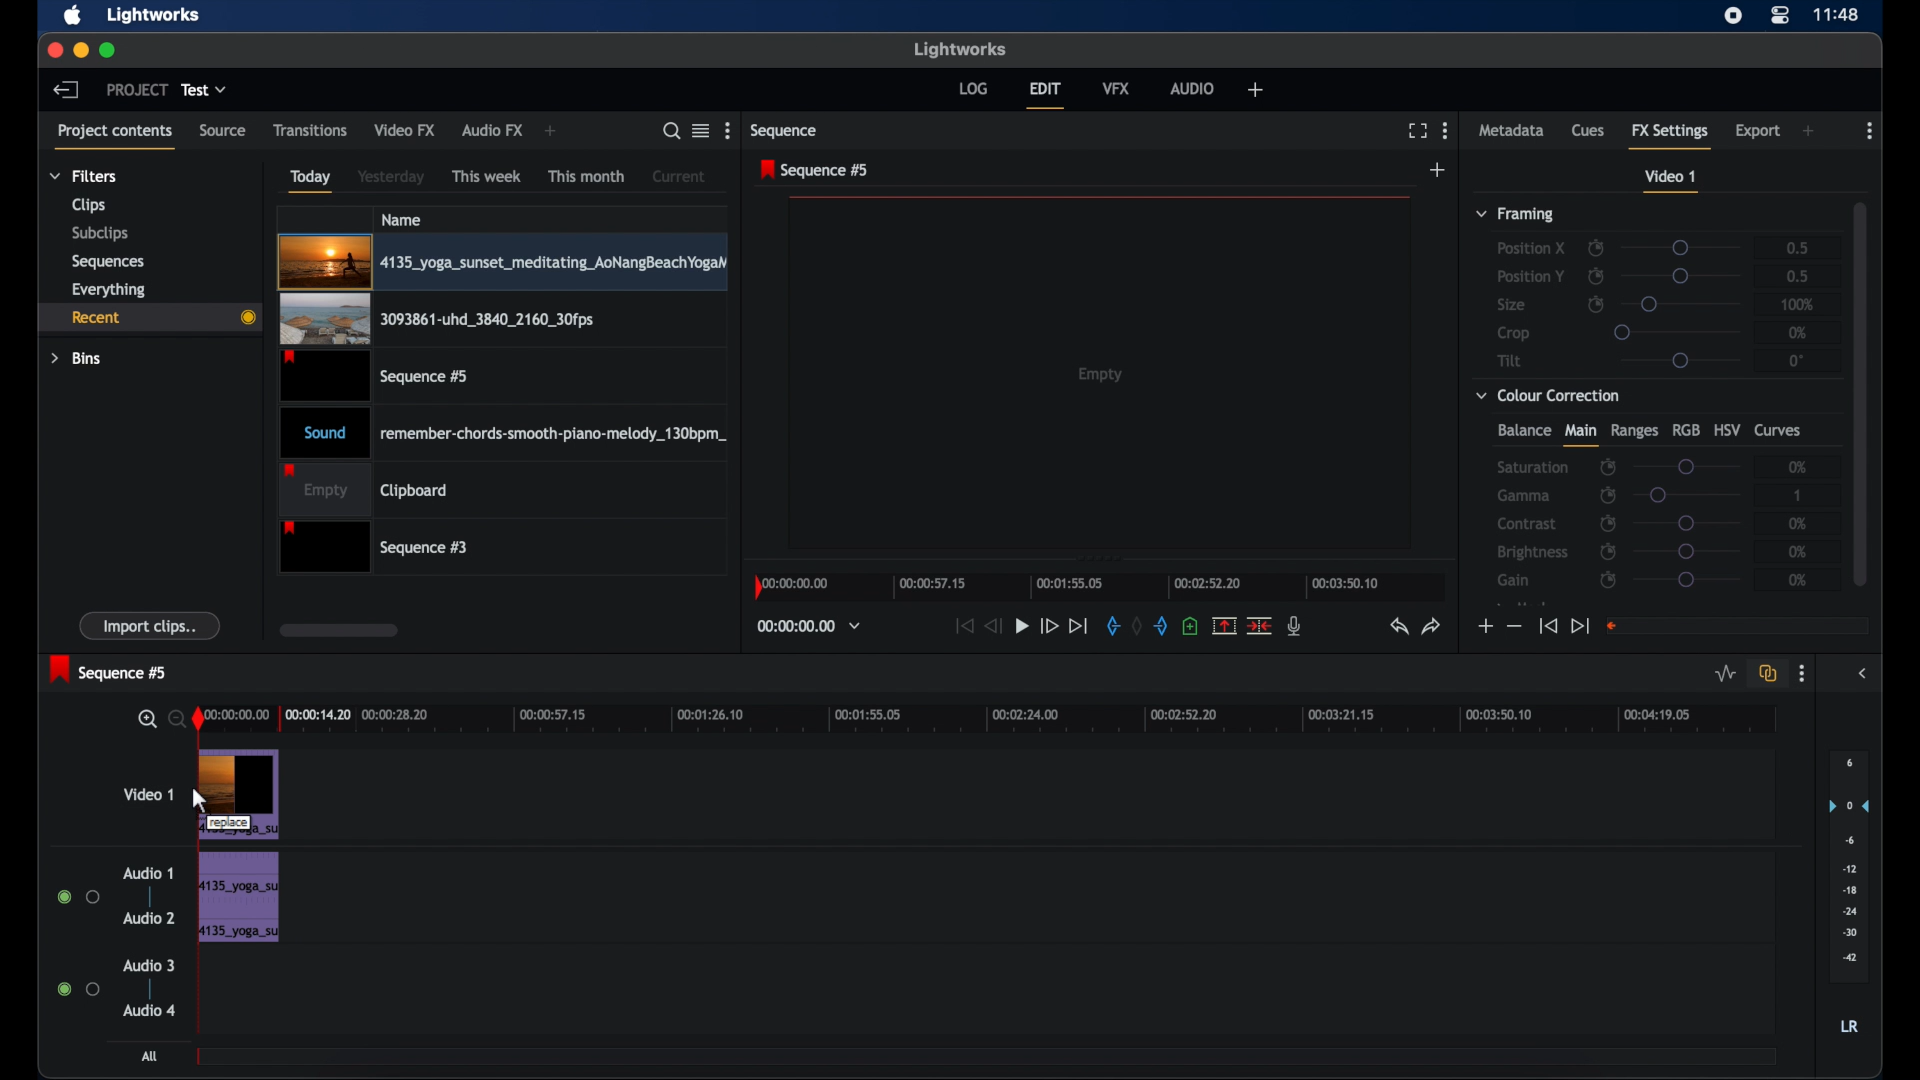 The image size is (1920, 1080). What do you see at coordinates (679, 175) in the screenshot?
I see `current` at bounding box center [679, 175].